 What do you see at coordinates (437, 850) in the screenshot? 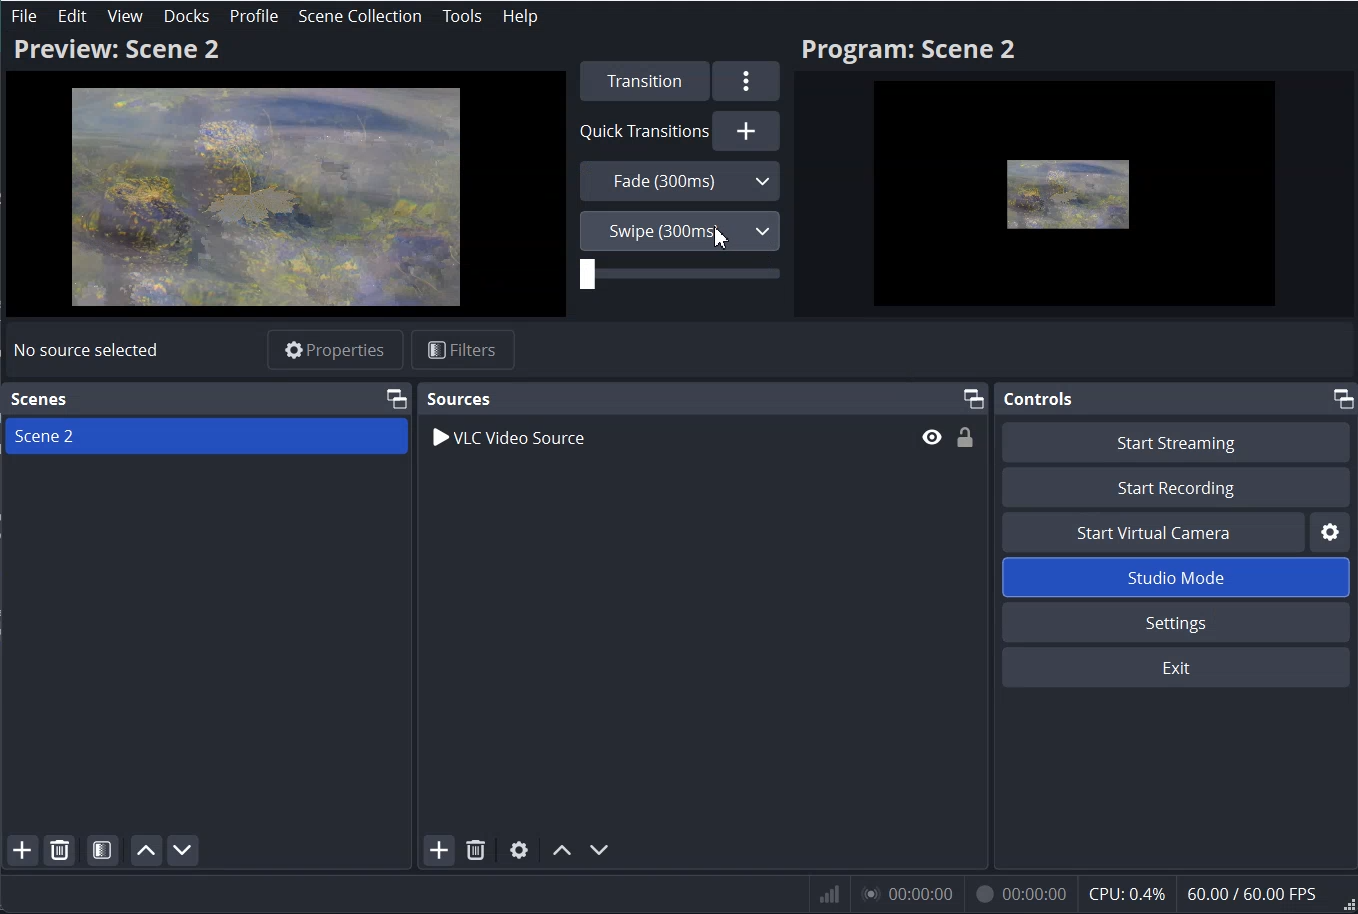
I see `Add Source` at bounding box center [437, 850].